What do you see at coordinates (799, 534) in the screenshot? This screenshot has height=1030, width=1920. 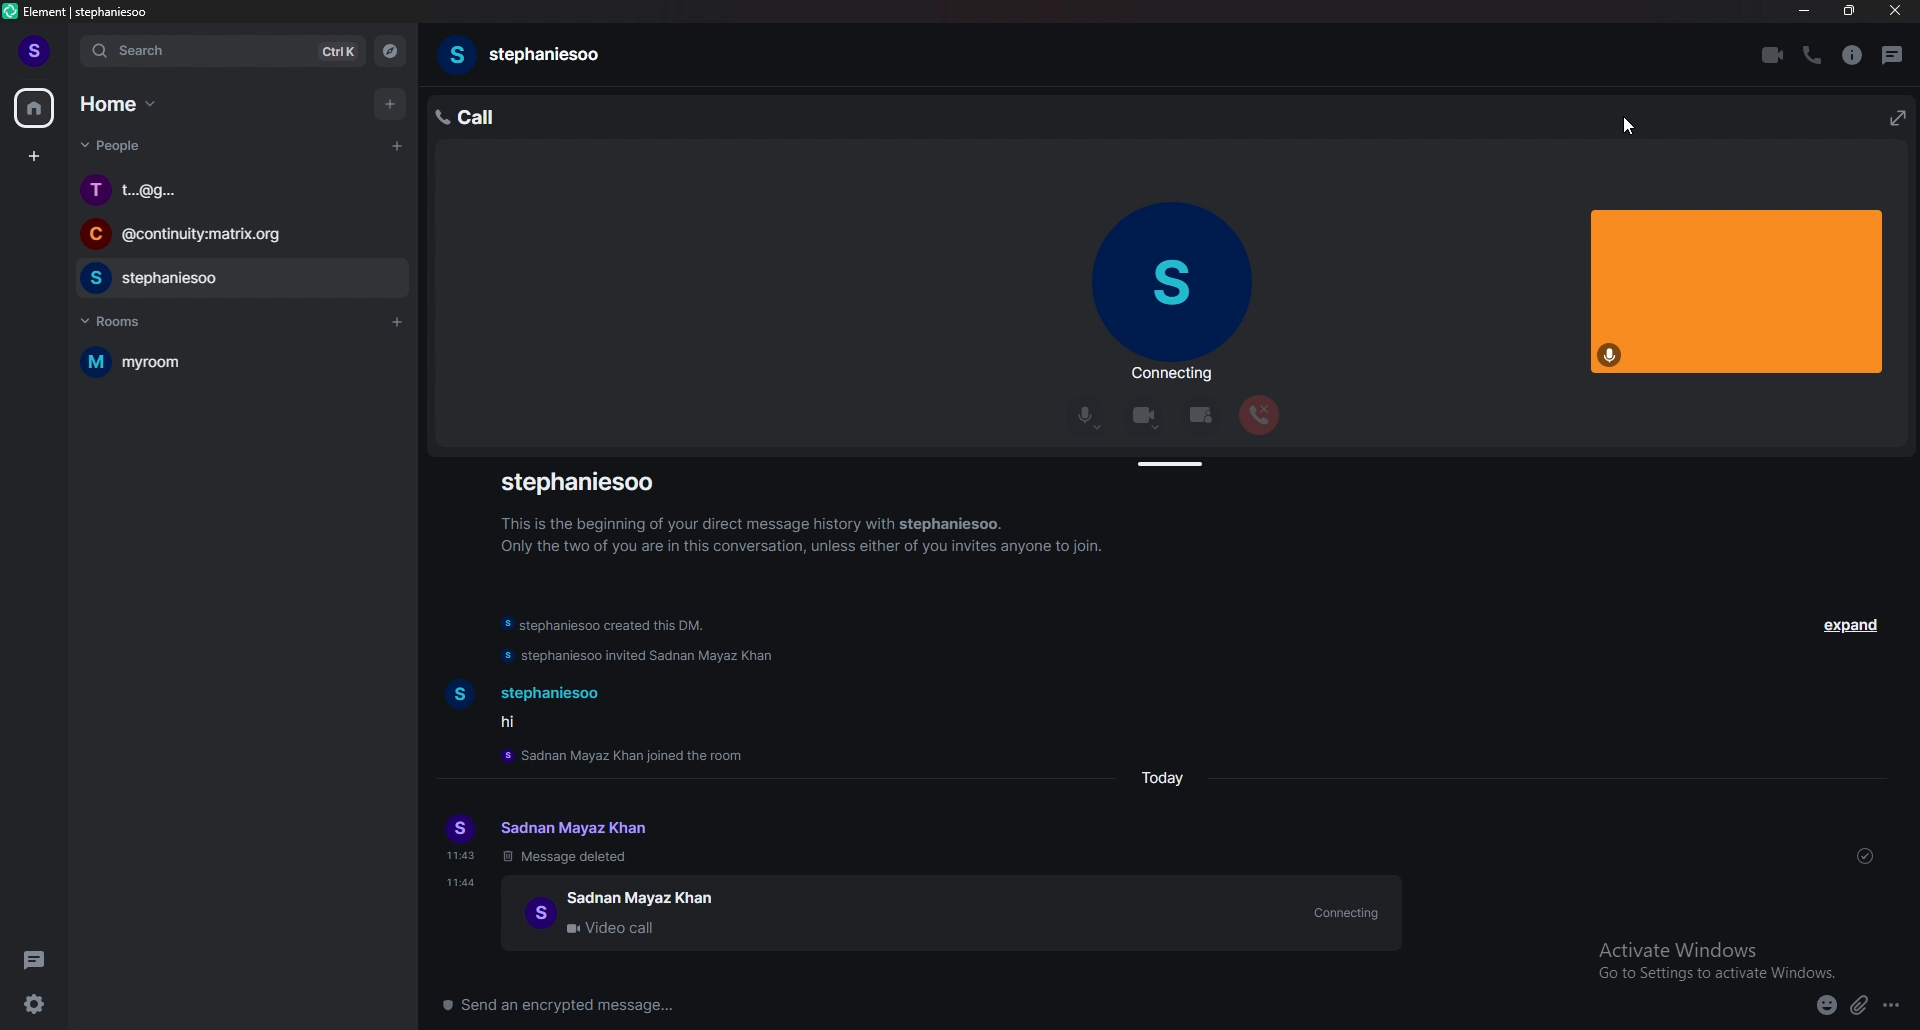 I see `info` at bounding box center [799, 534].